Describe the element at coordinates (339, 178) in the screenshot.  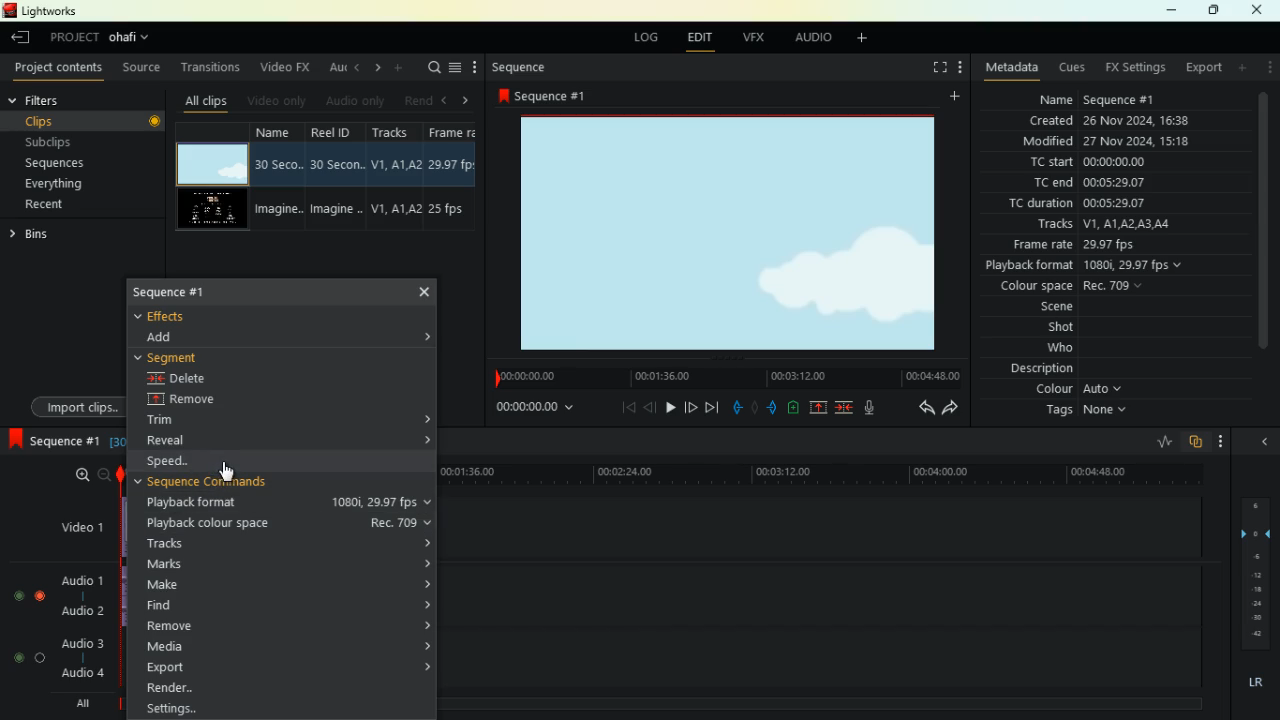
I see `reel id` at that location.